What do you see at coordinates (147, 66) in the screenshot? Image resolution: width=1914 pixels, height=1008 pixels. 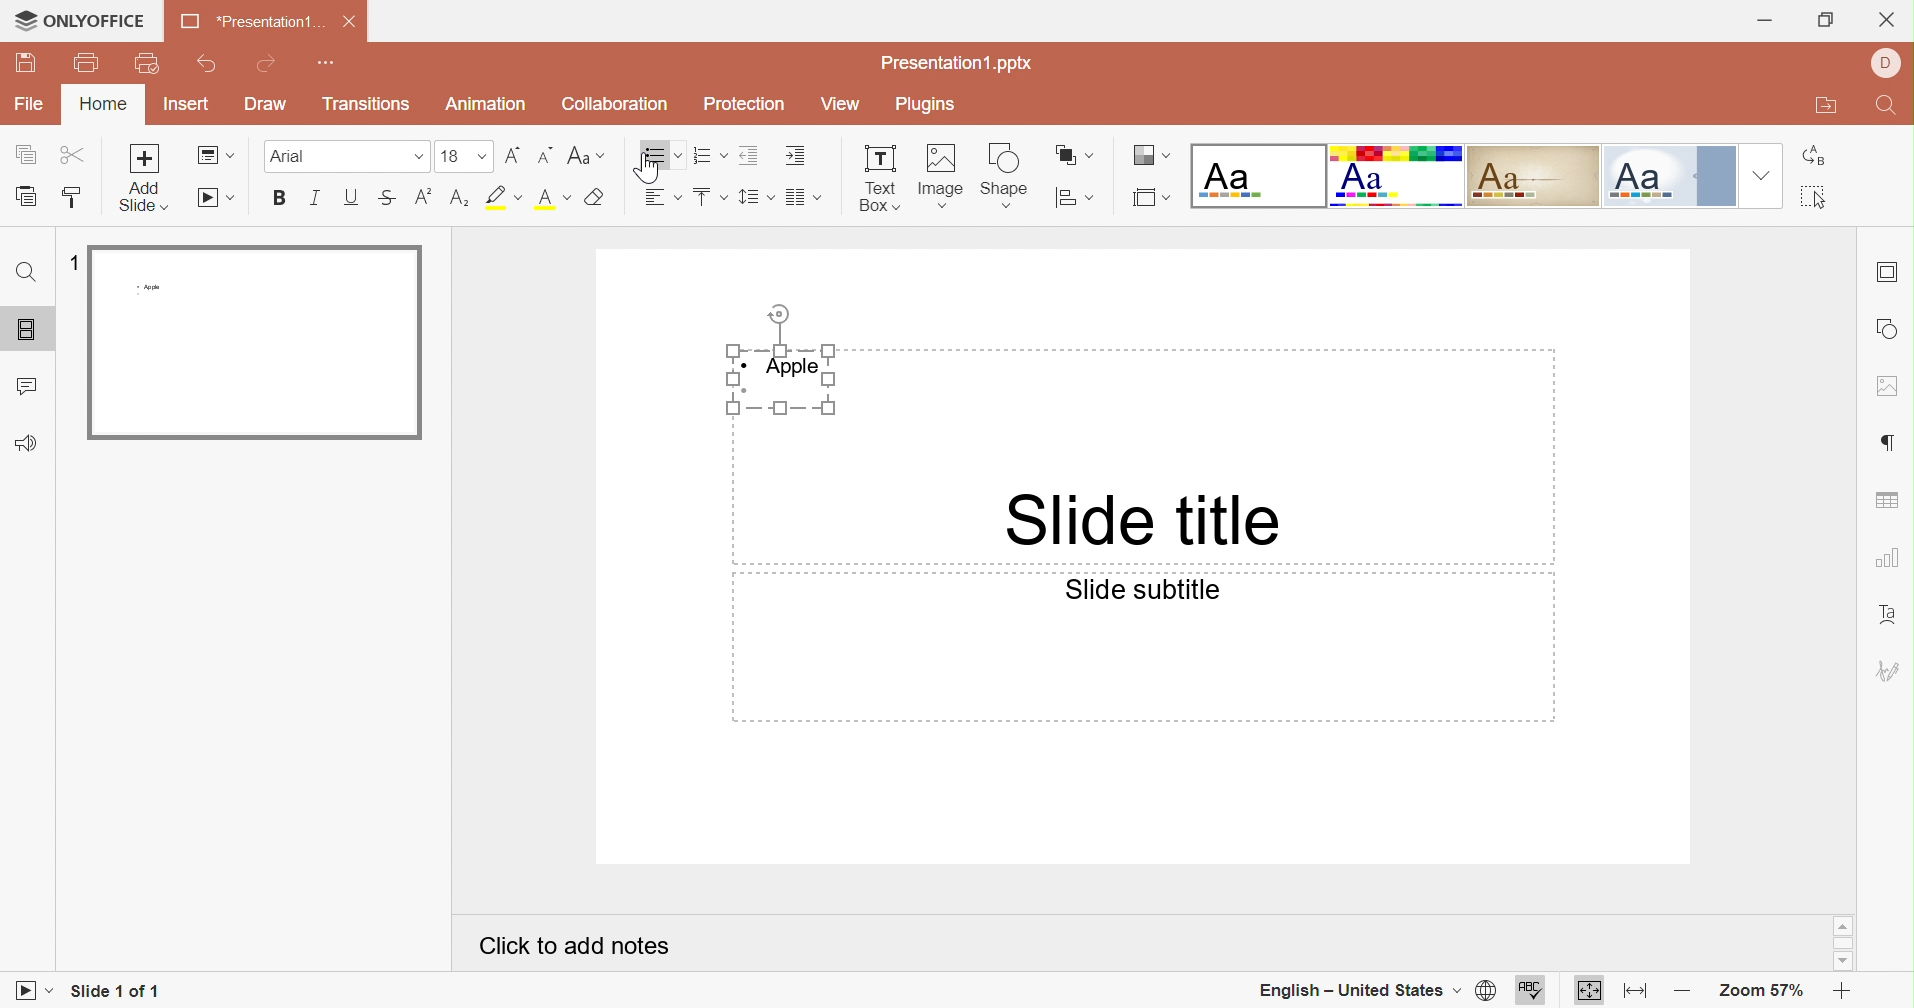 I see `Quick Print` at bounding box center [147, 66].